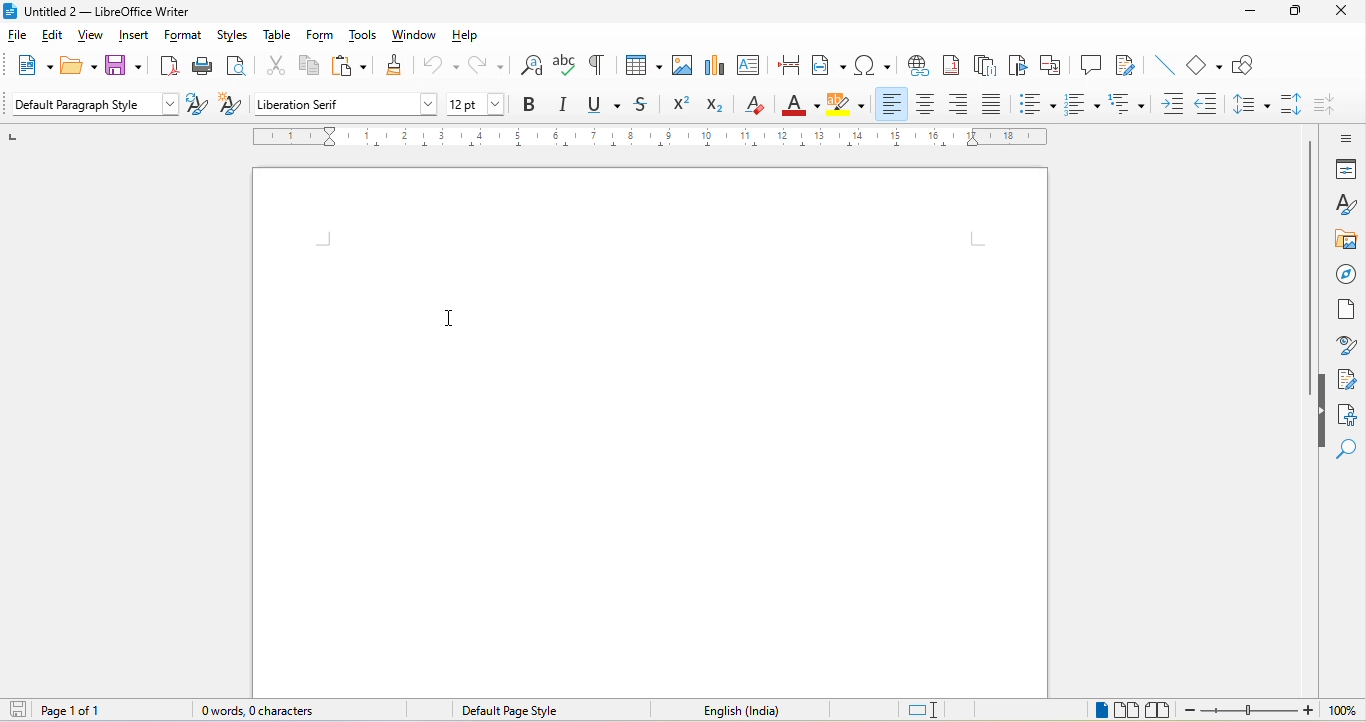 This screenshot has height=722, width=1366. I want to click on file, so click(18, 35).